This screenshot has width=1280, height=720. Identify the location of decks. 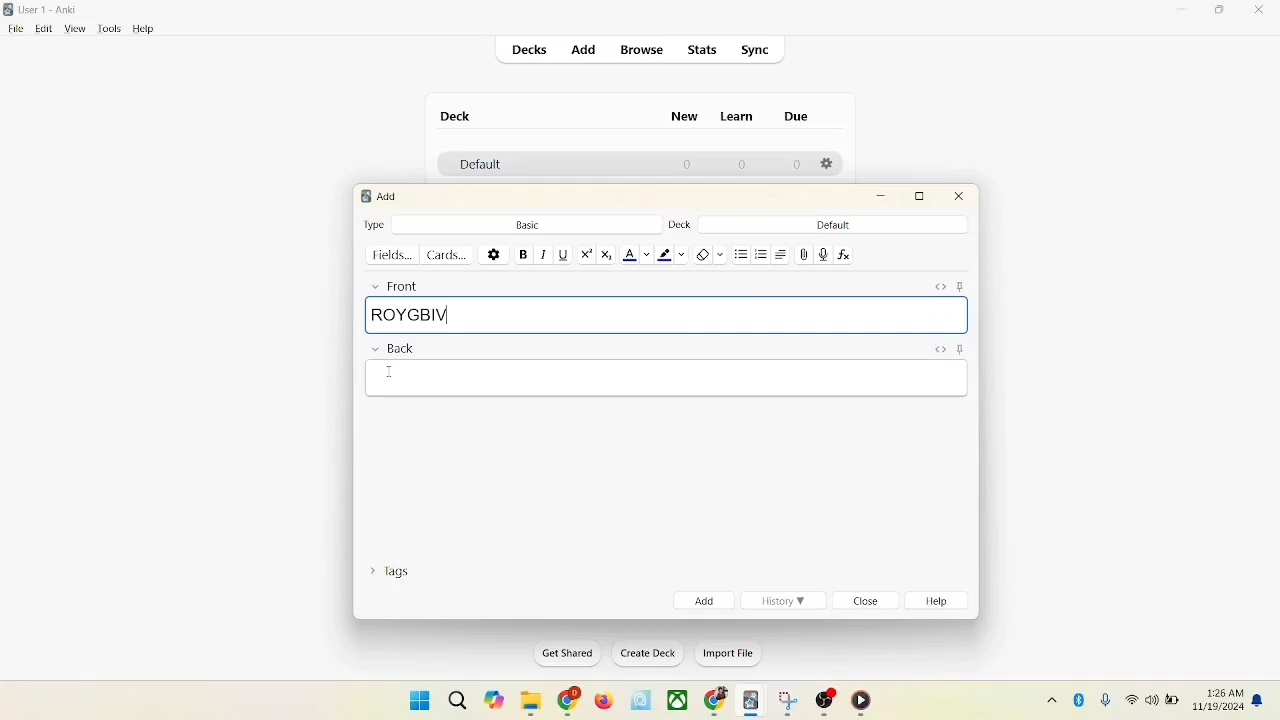
(531, 50).